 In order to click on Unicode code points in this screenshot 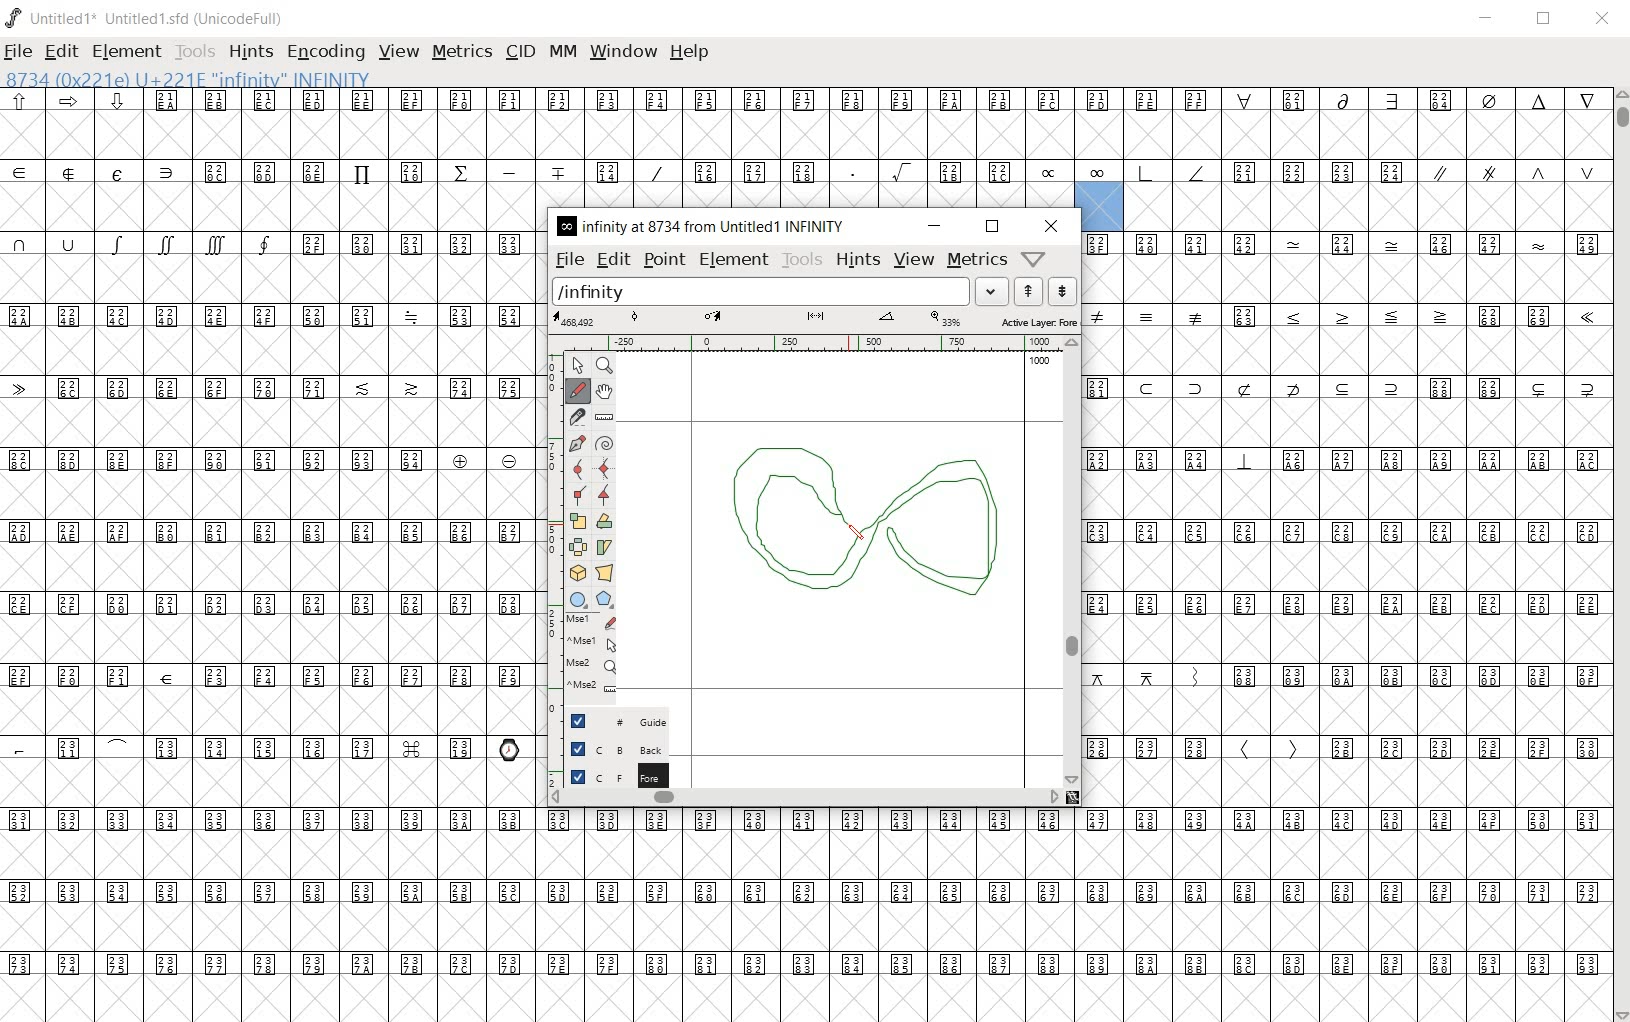, I will do `click(871, 100)`.